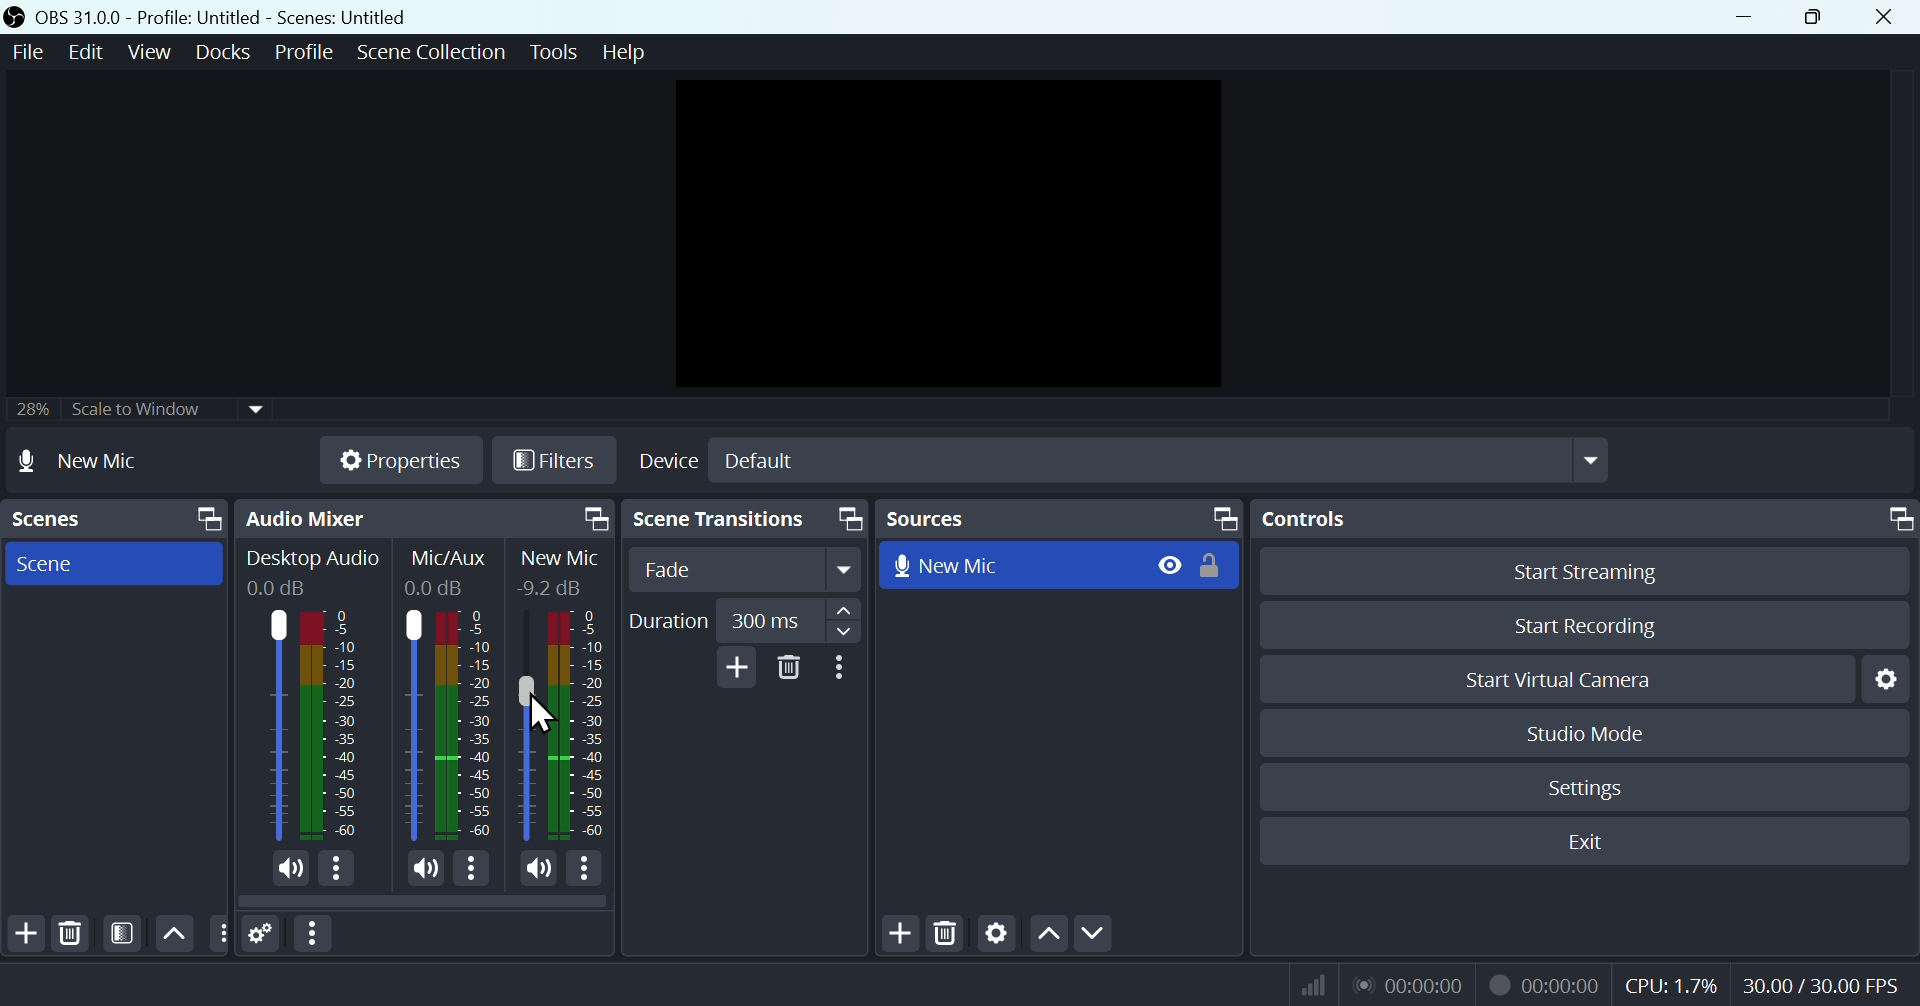 The image size is (1920, 1006). What do you see at coordinates (536, 869) in the screenshot?
I see `(un)mute` at bounding box center [536, 869].